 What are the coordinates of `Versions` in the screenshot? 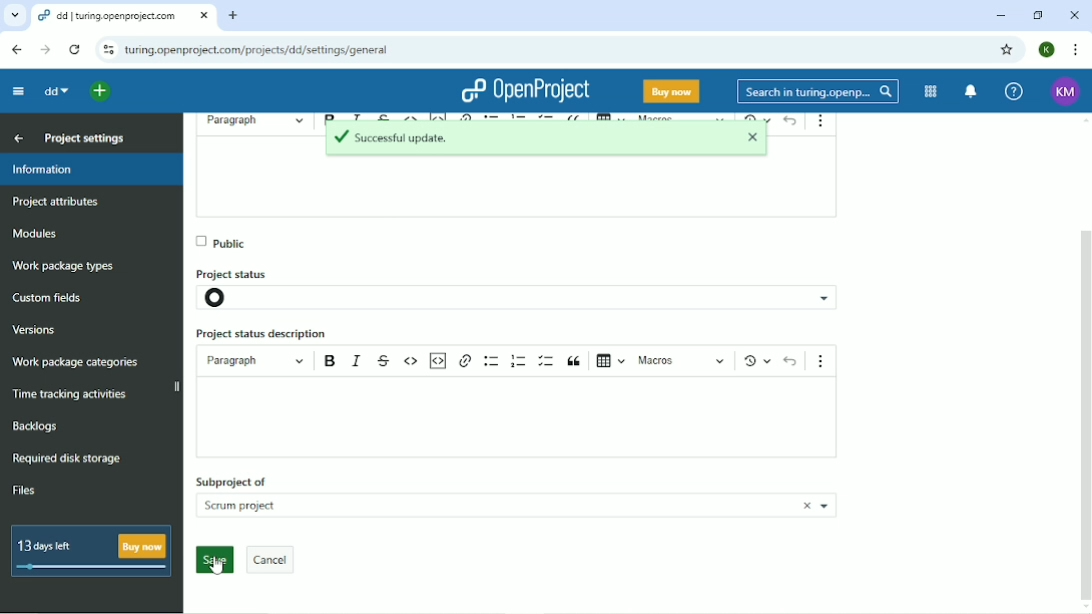 It's located at (34, 331).